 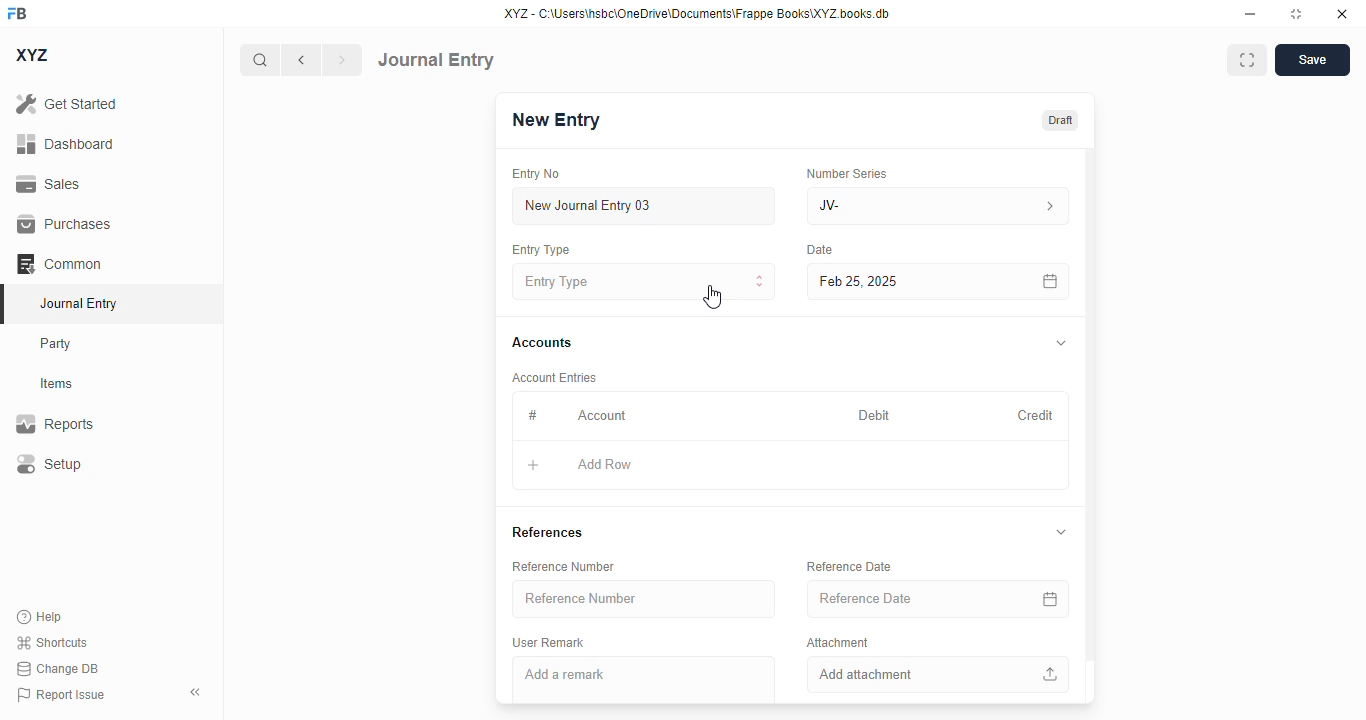 What do you see at coordinates (1091, 424) in the screenshot?
I see `scroll bar` at bounding box center [1091, 424].